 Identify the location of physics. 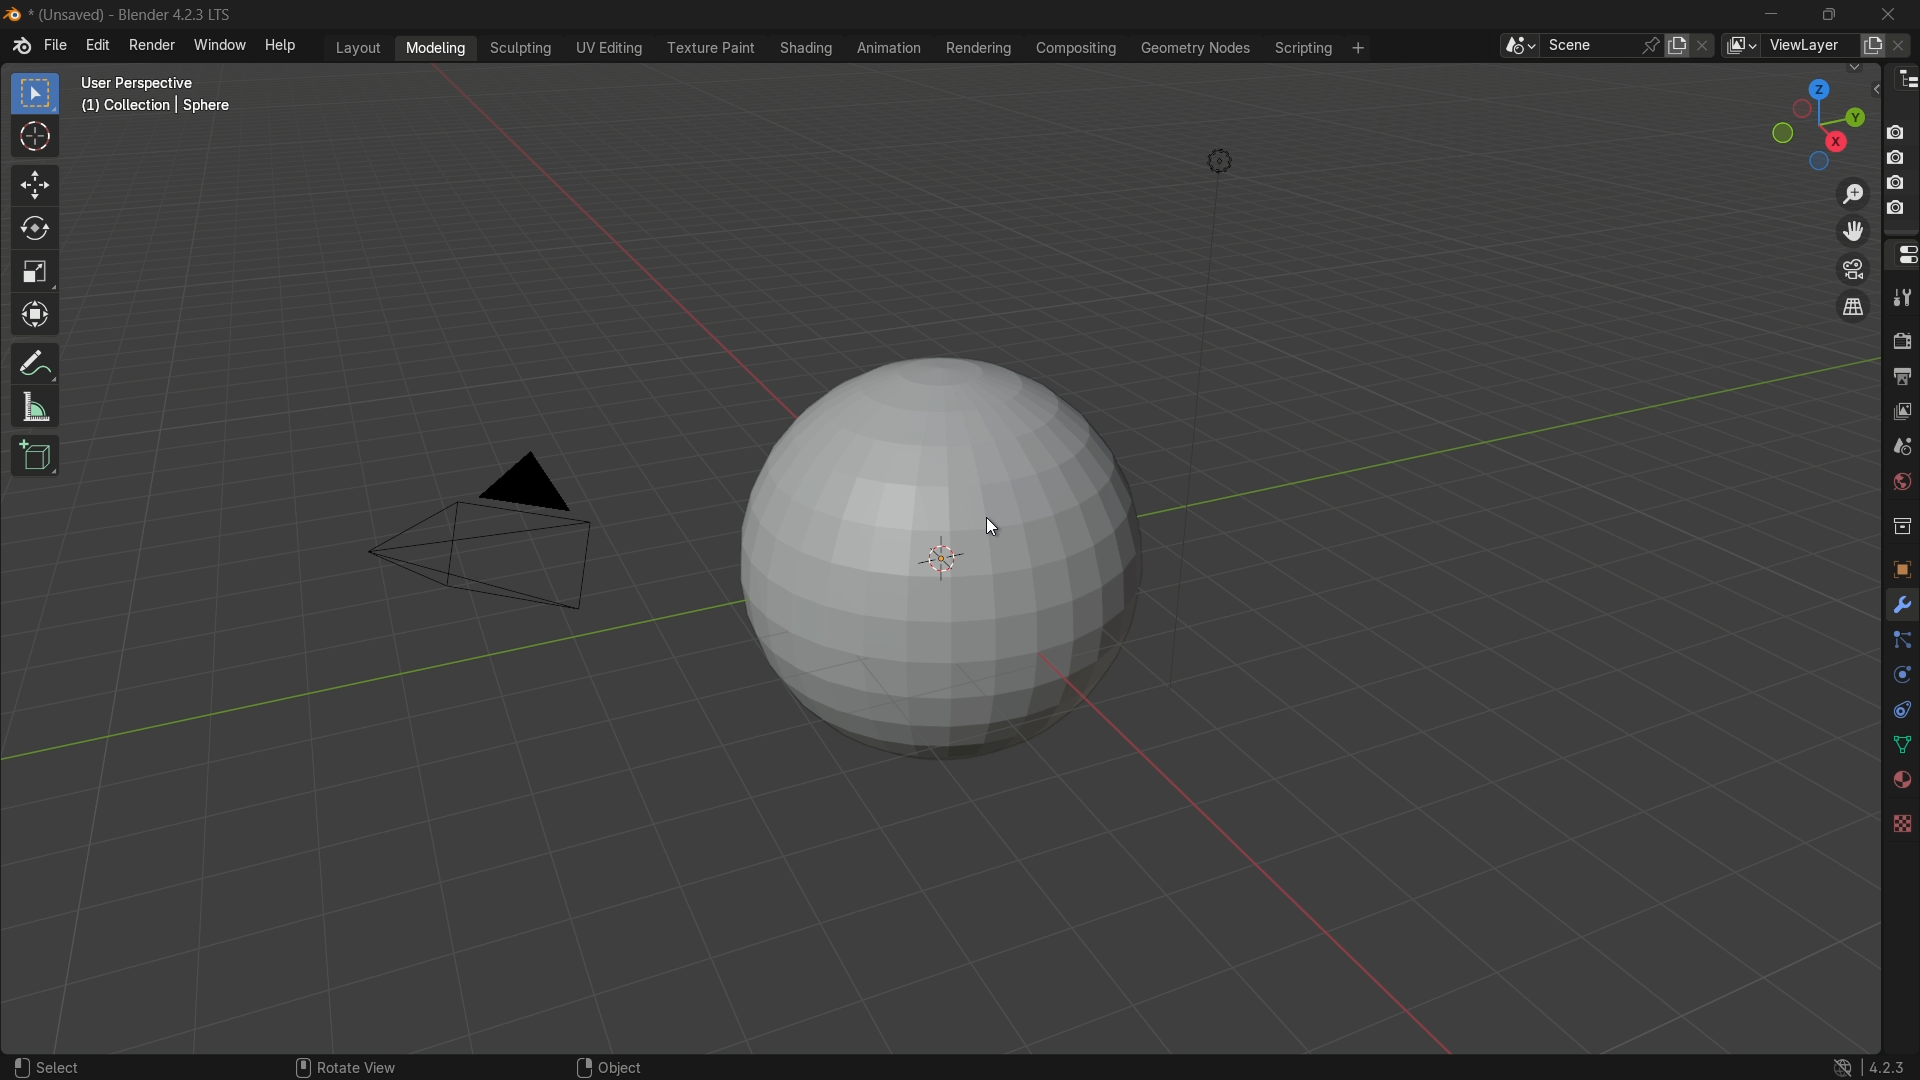
(1900, 677).